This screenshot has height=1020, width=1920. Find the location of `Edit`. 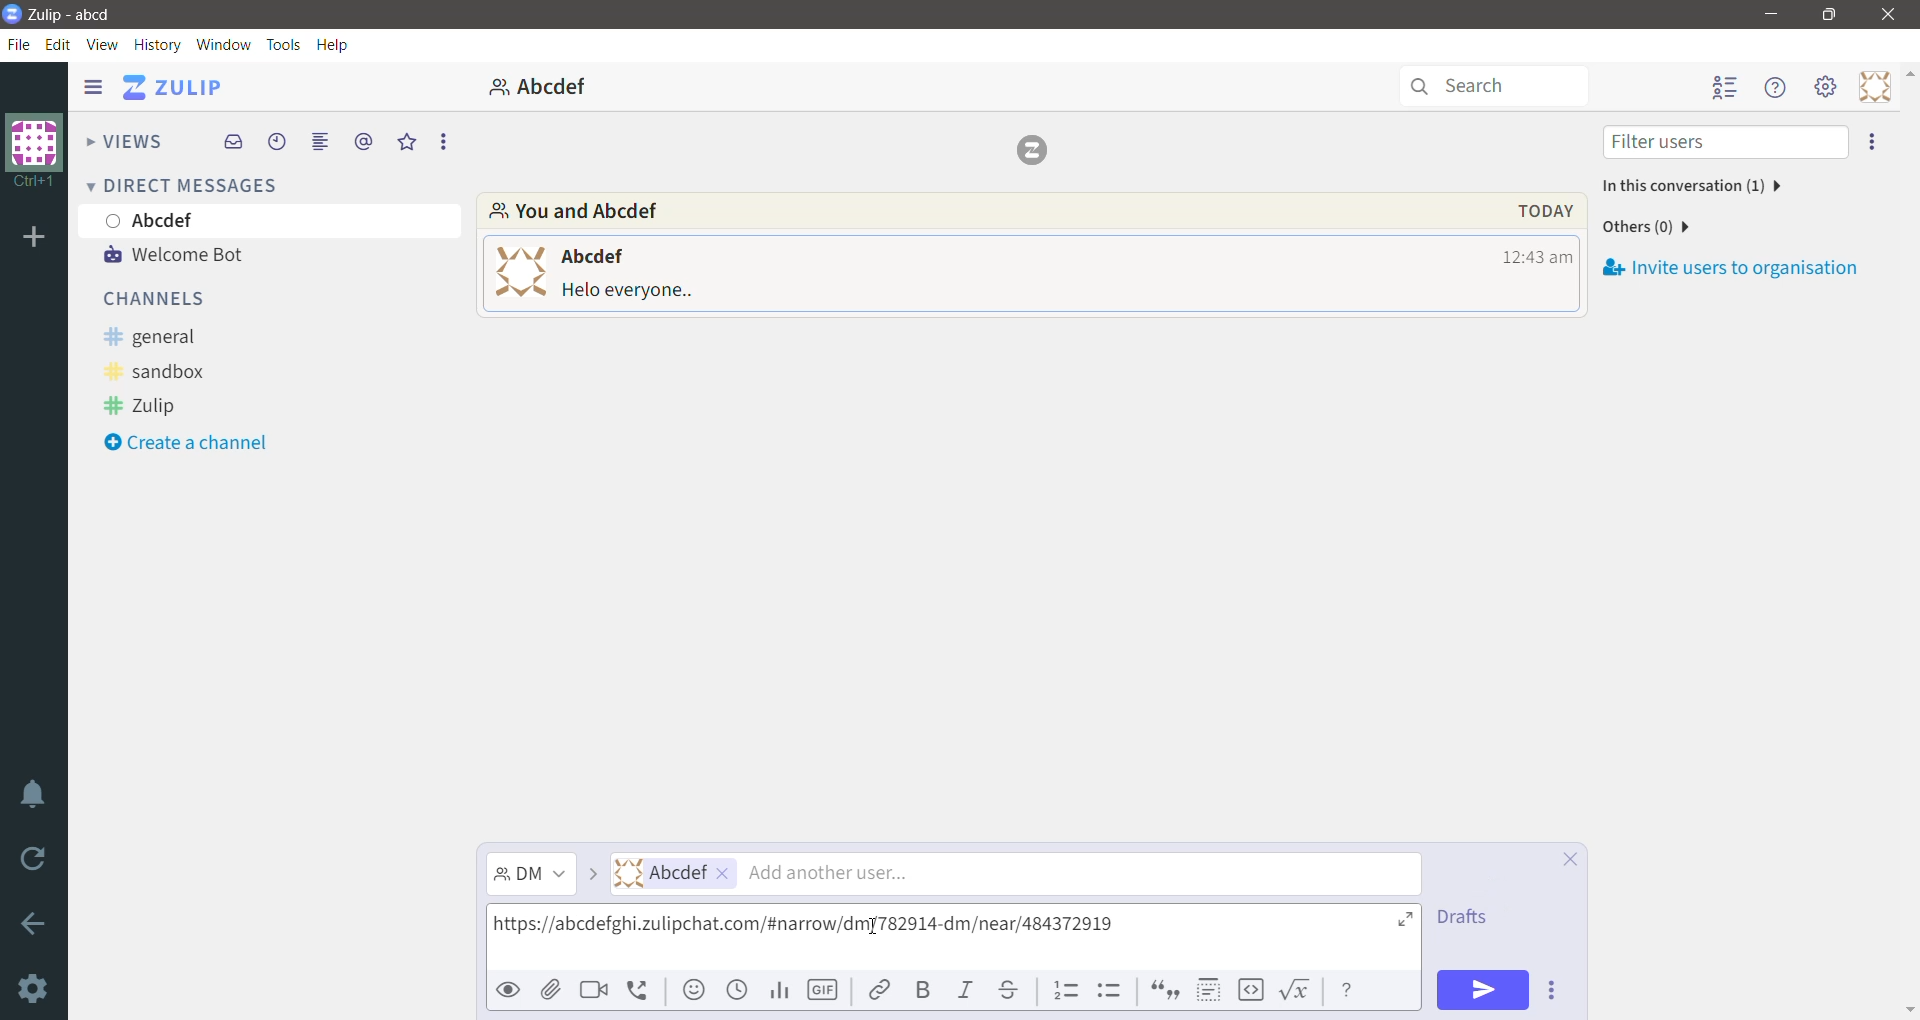

Edit is located at coordinates (61, 45).